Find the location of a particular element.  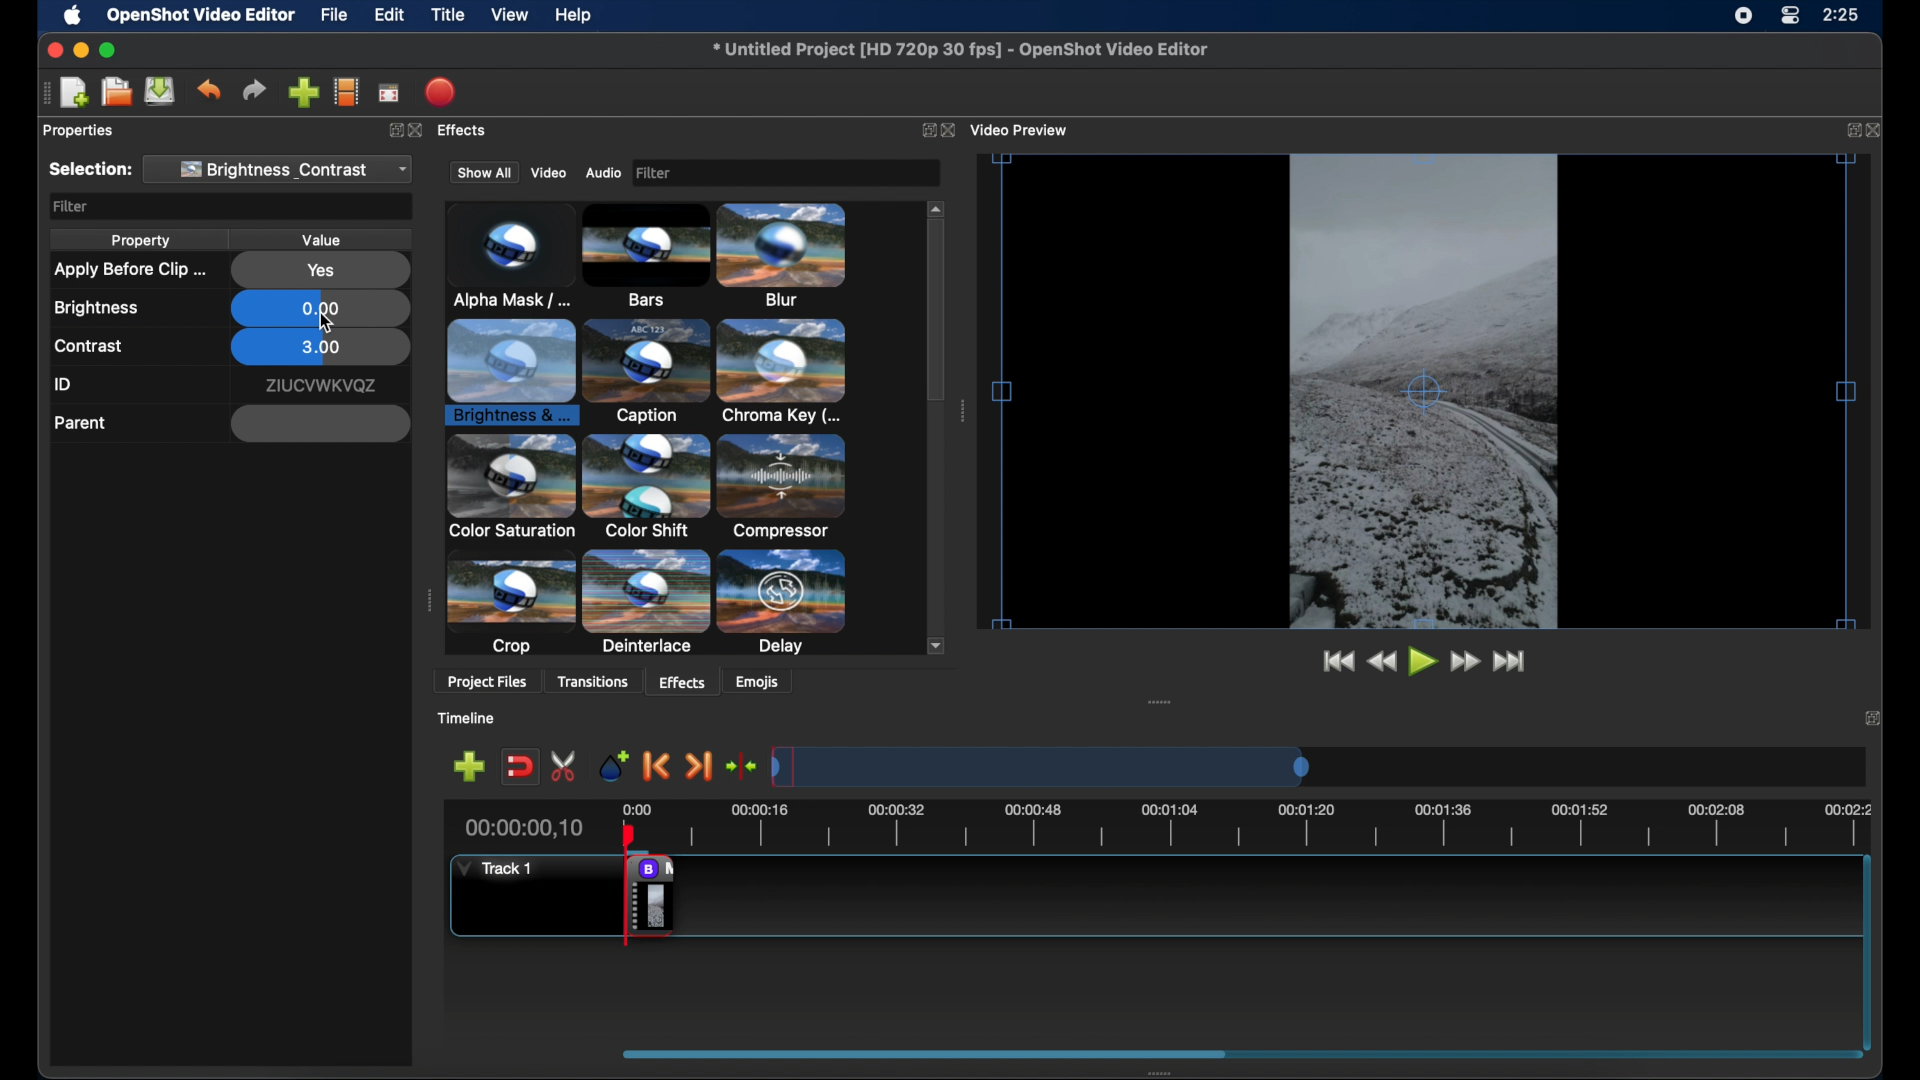

add track is located at coordinates (468, 766).